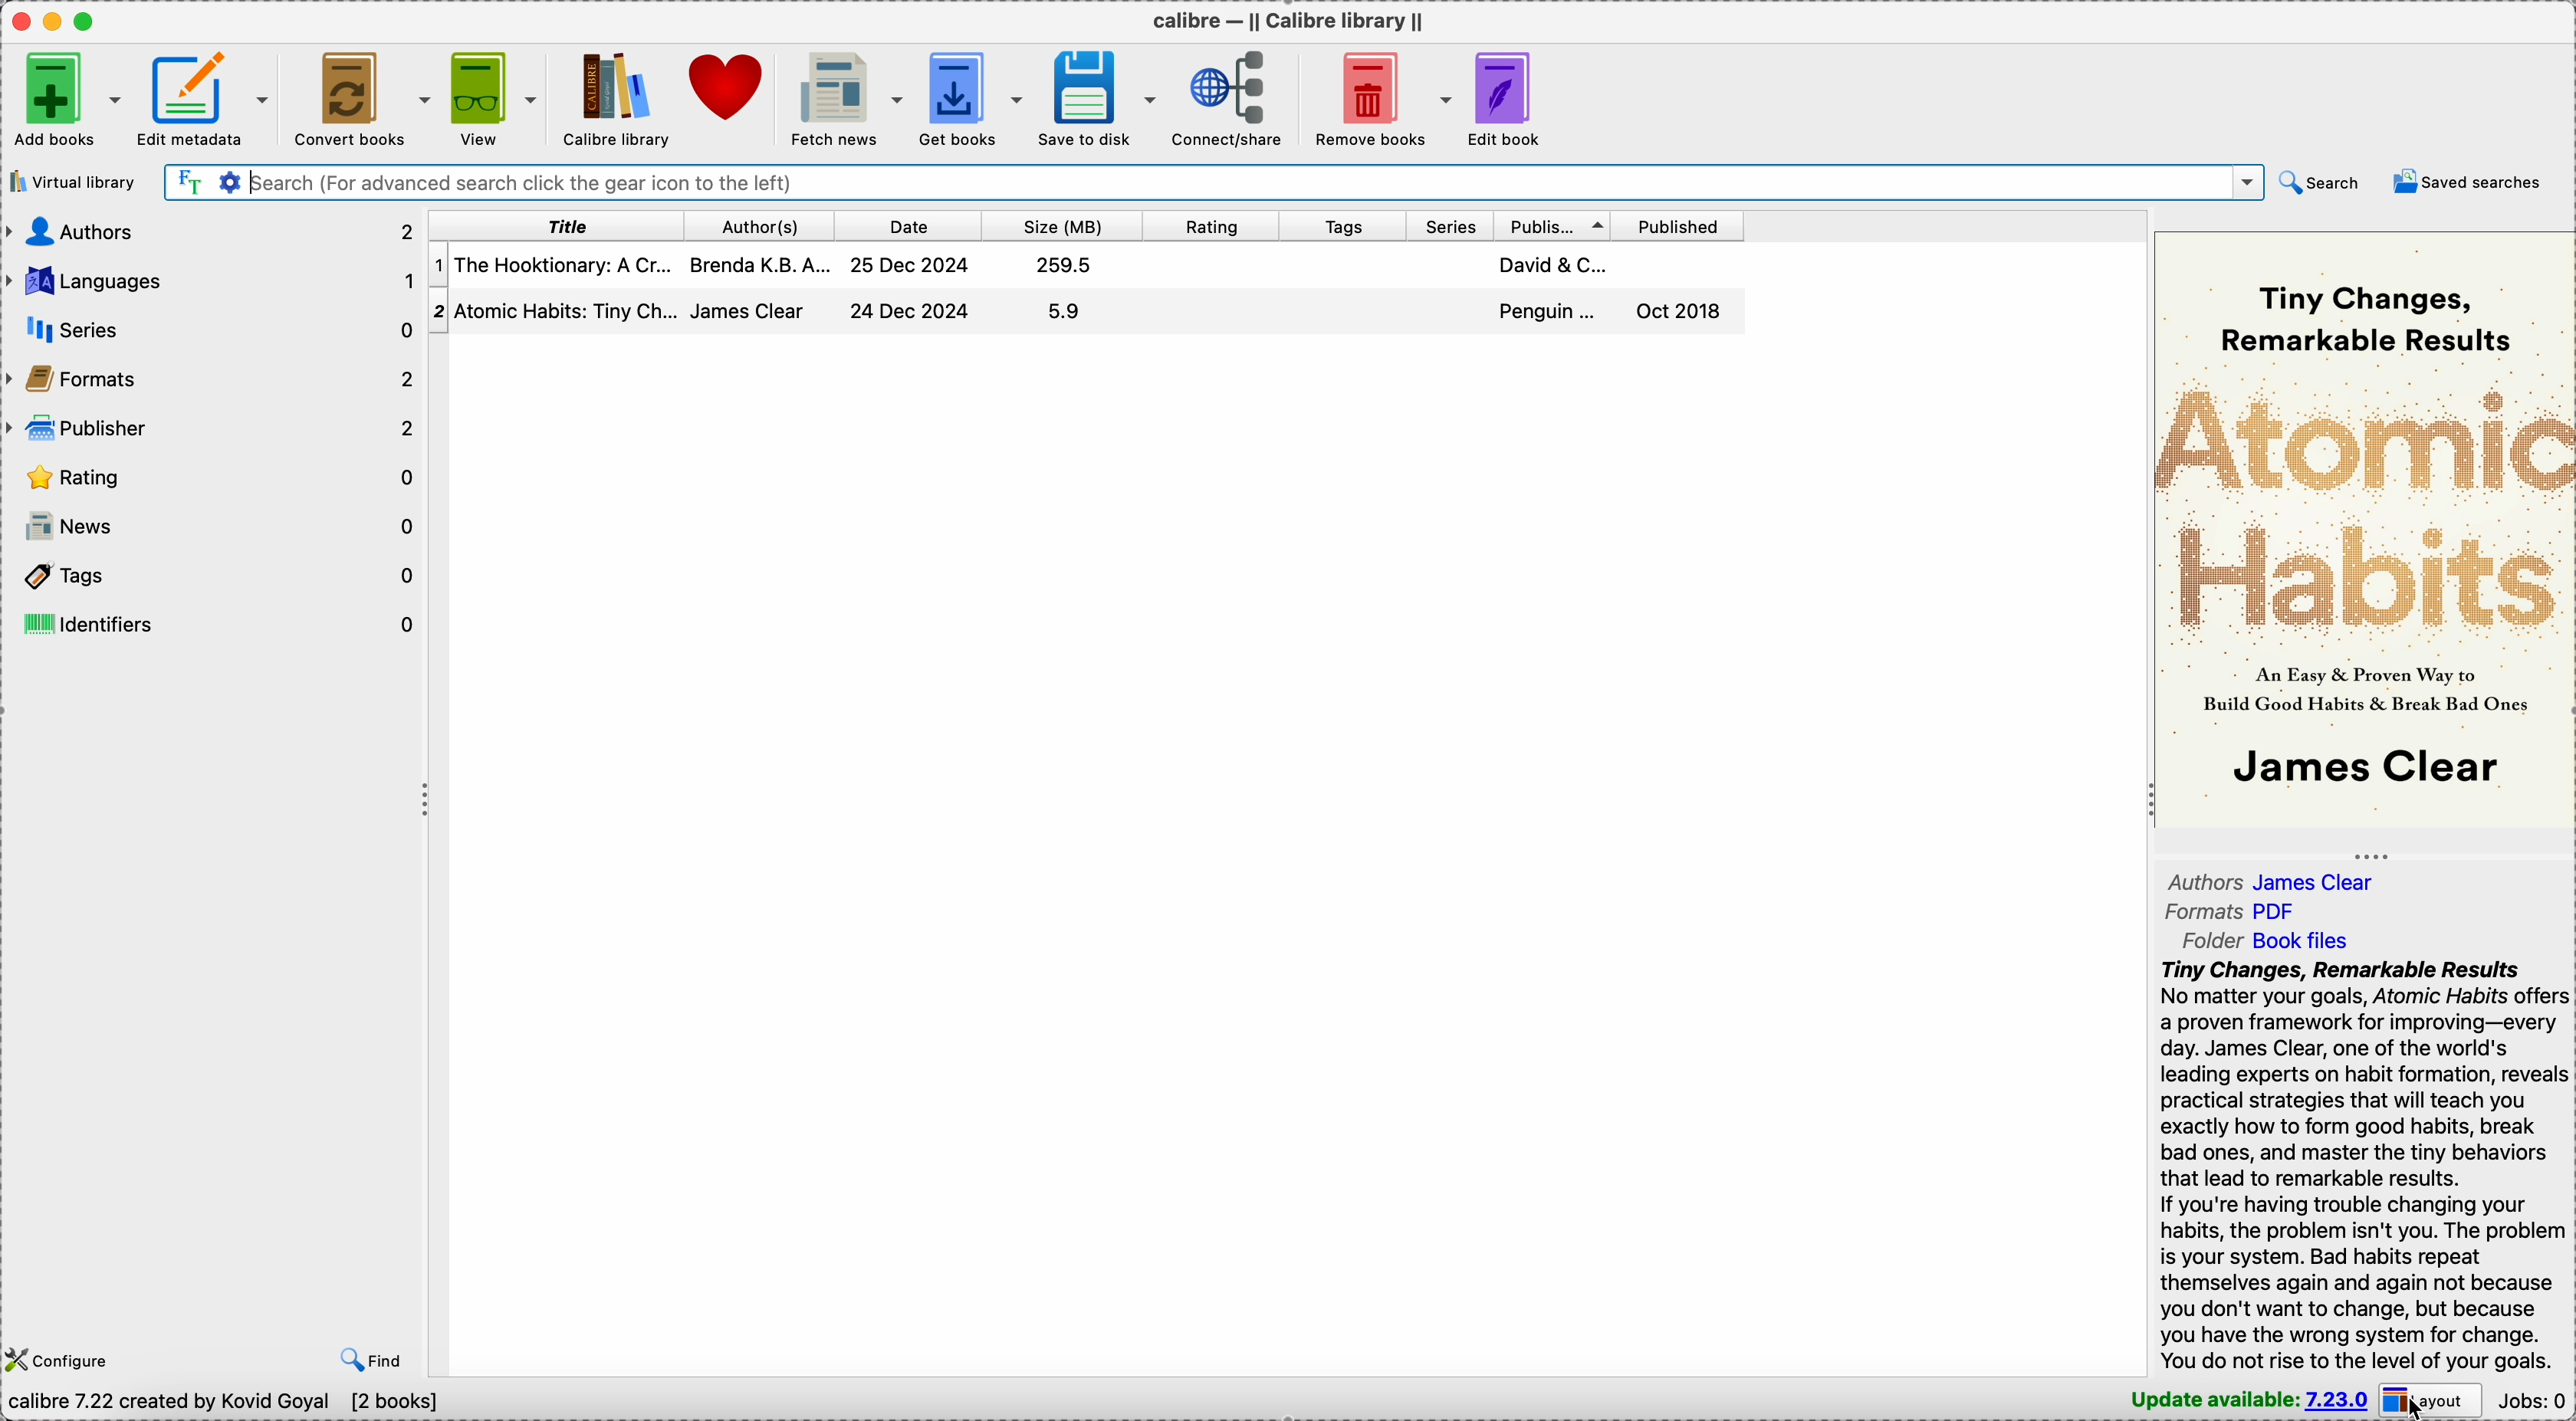 The image size is (2576, 1421). I want to click on update available: 7.23.0, so click(2245, 1402).